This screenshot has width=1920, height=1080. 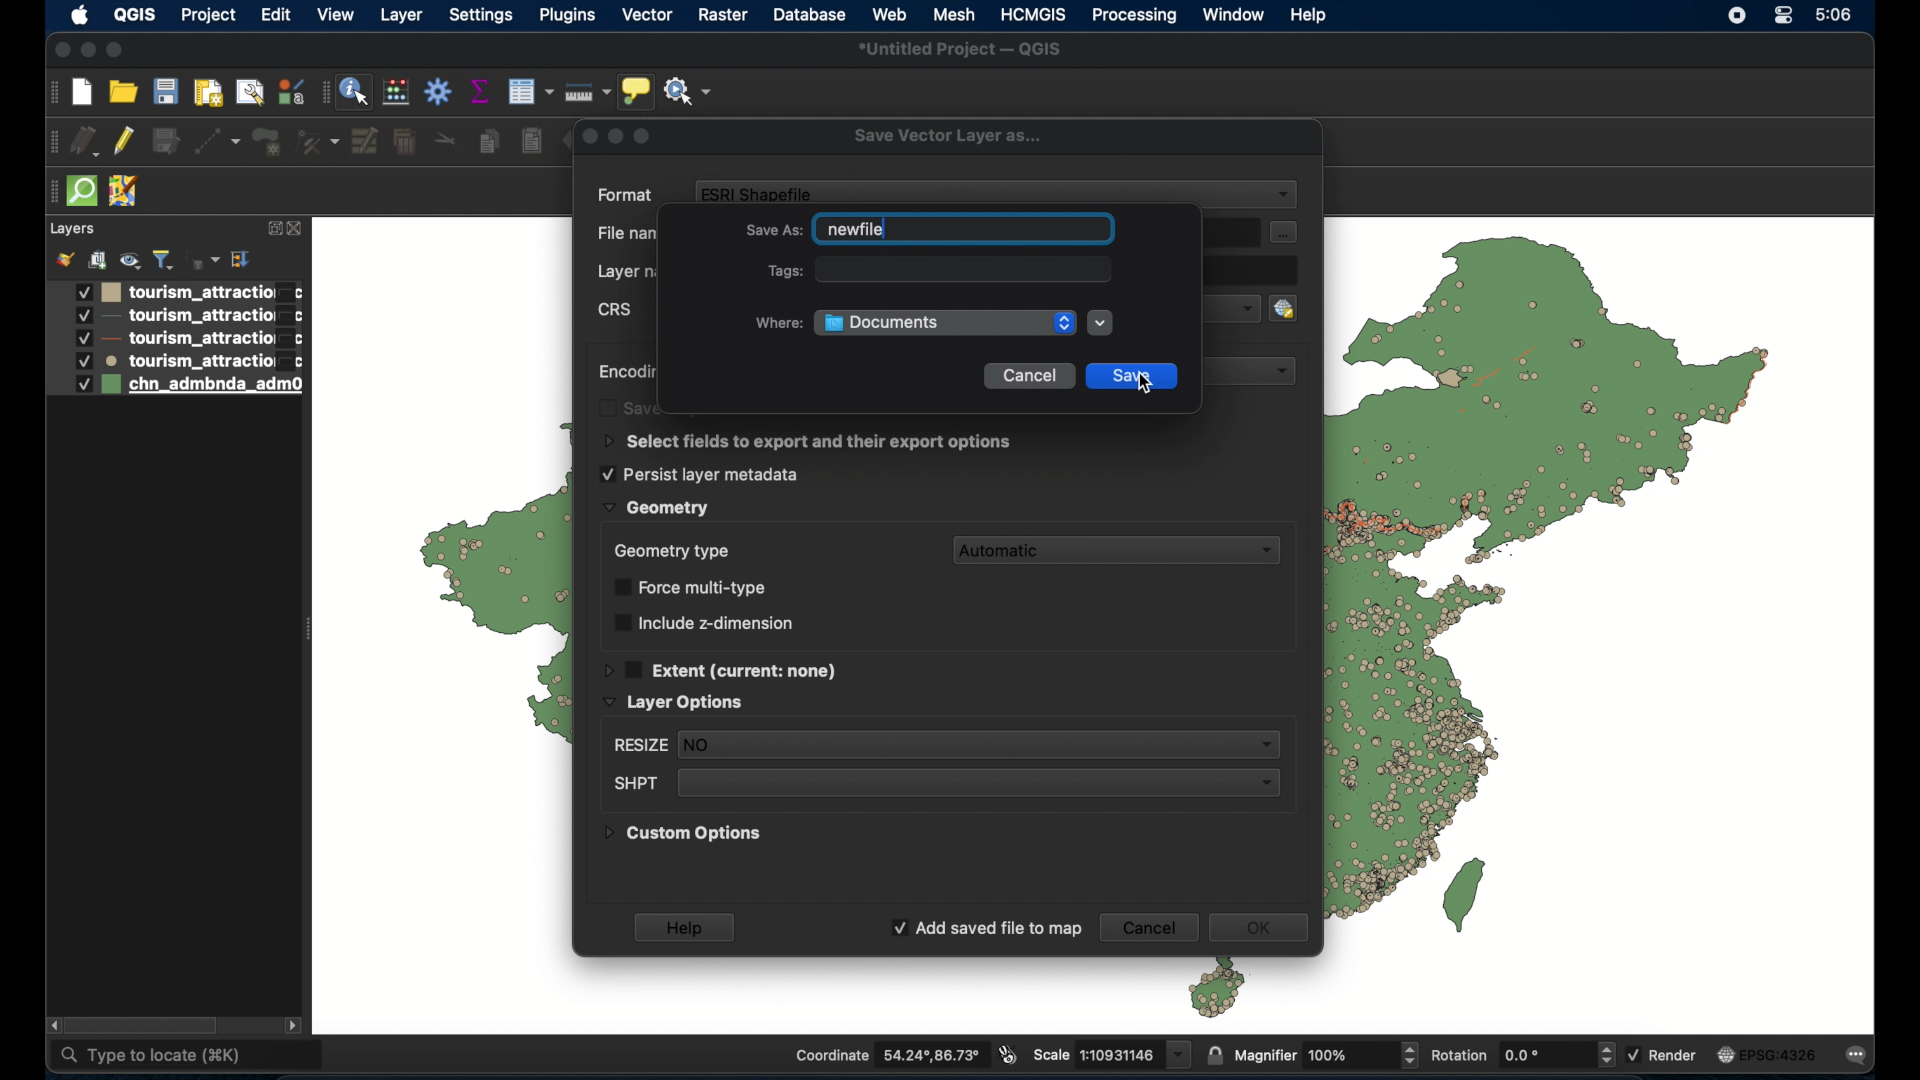 I want to click on messages, so click(x=1860, y=1054).